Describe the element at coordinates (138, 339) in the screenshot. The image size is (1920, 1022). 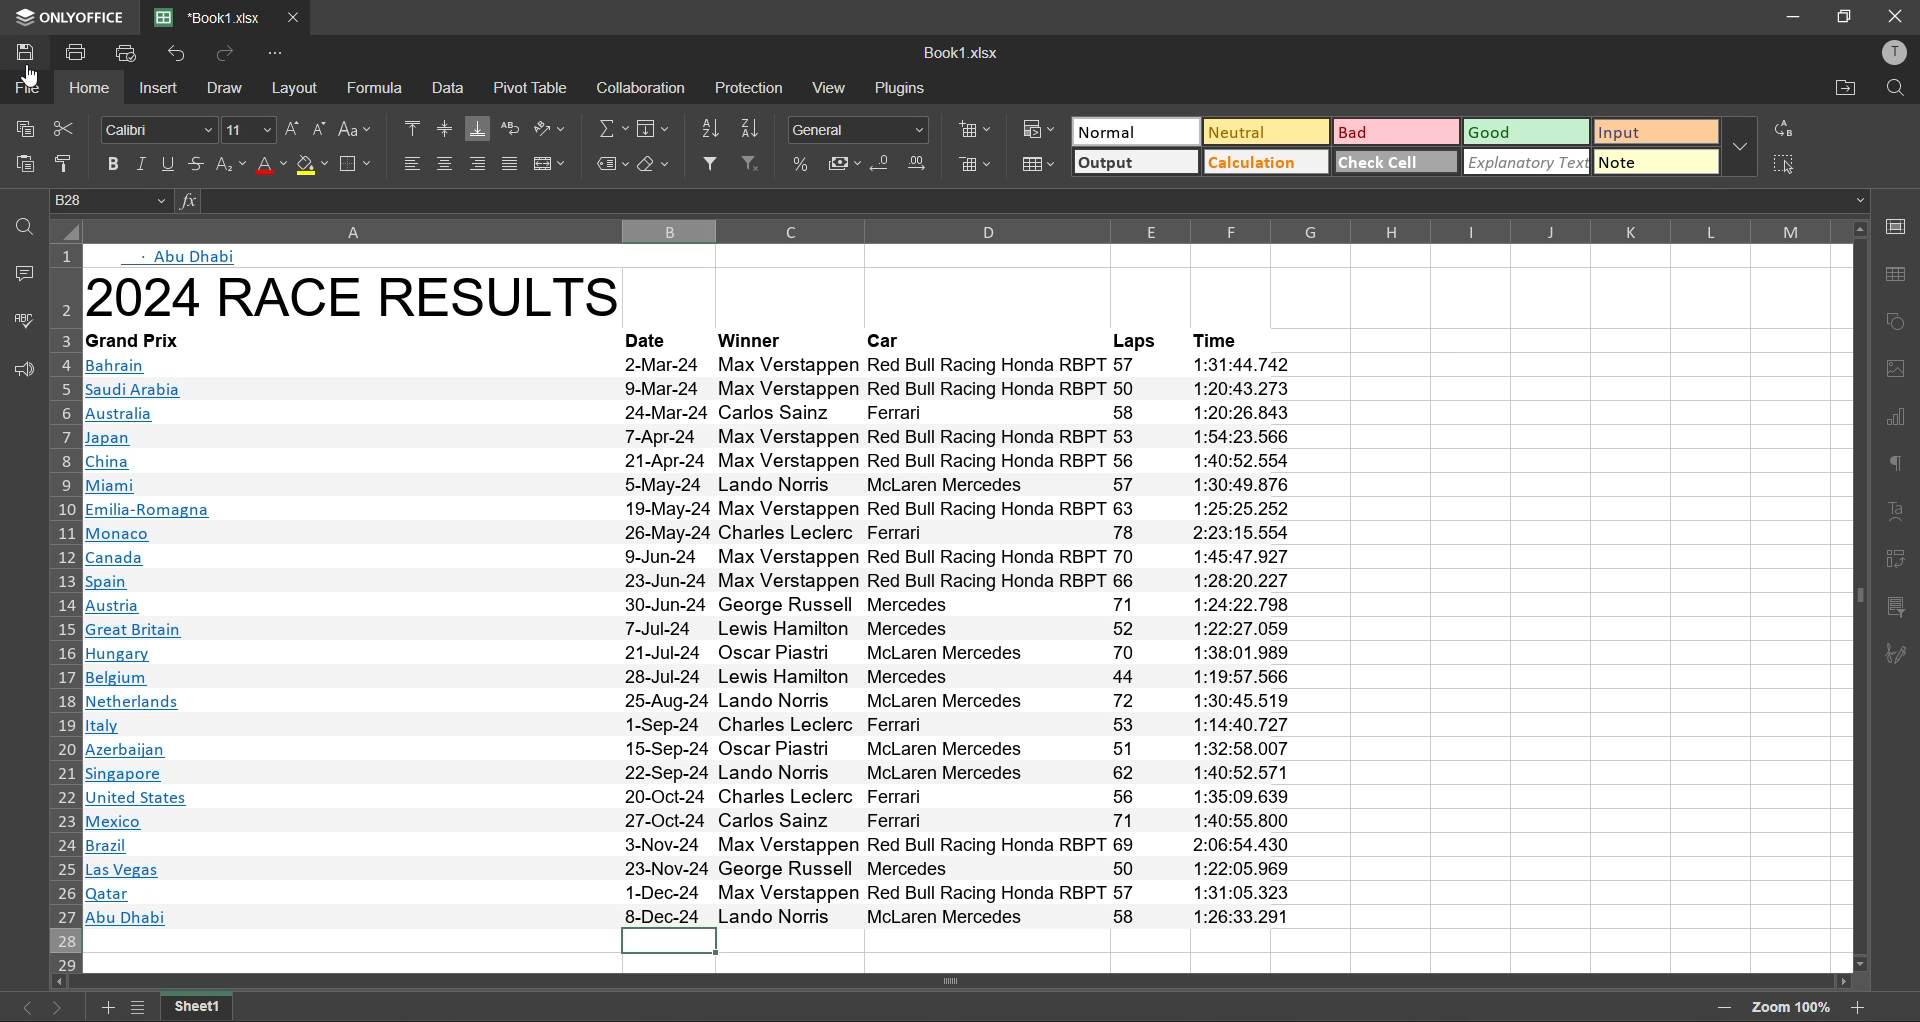
I see `Grand Prix` at that location.